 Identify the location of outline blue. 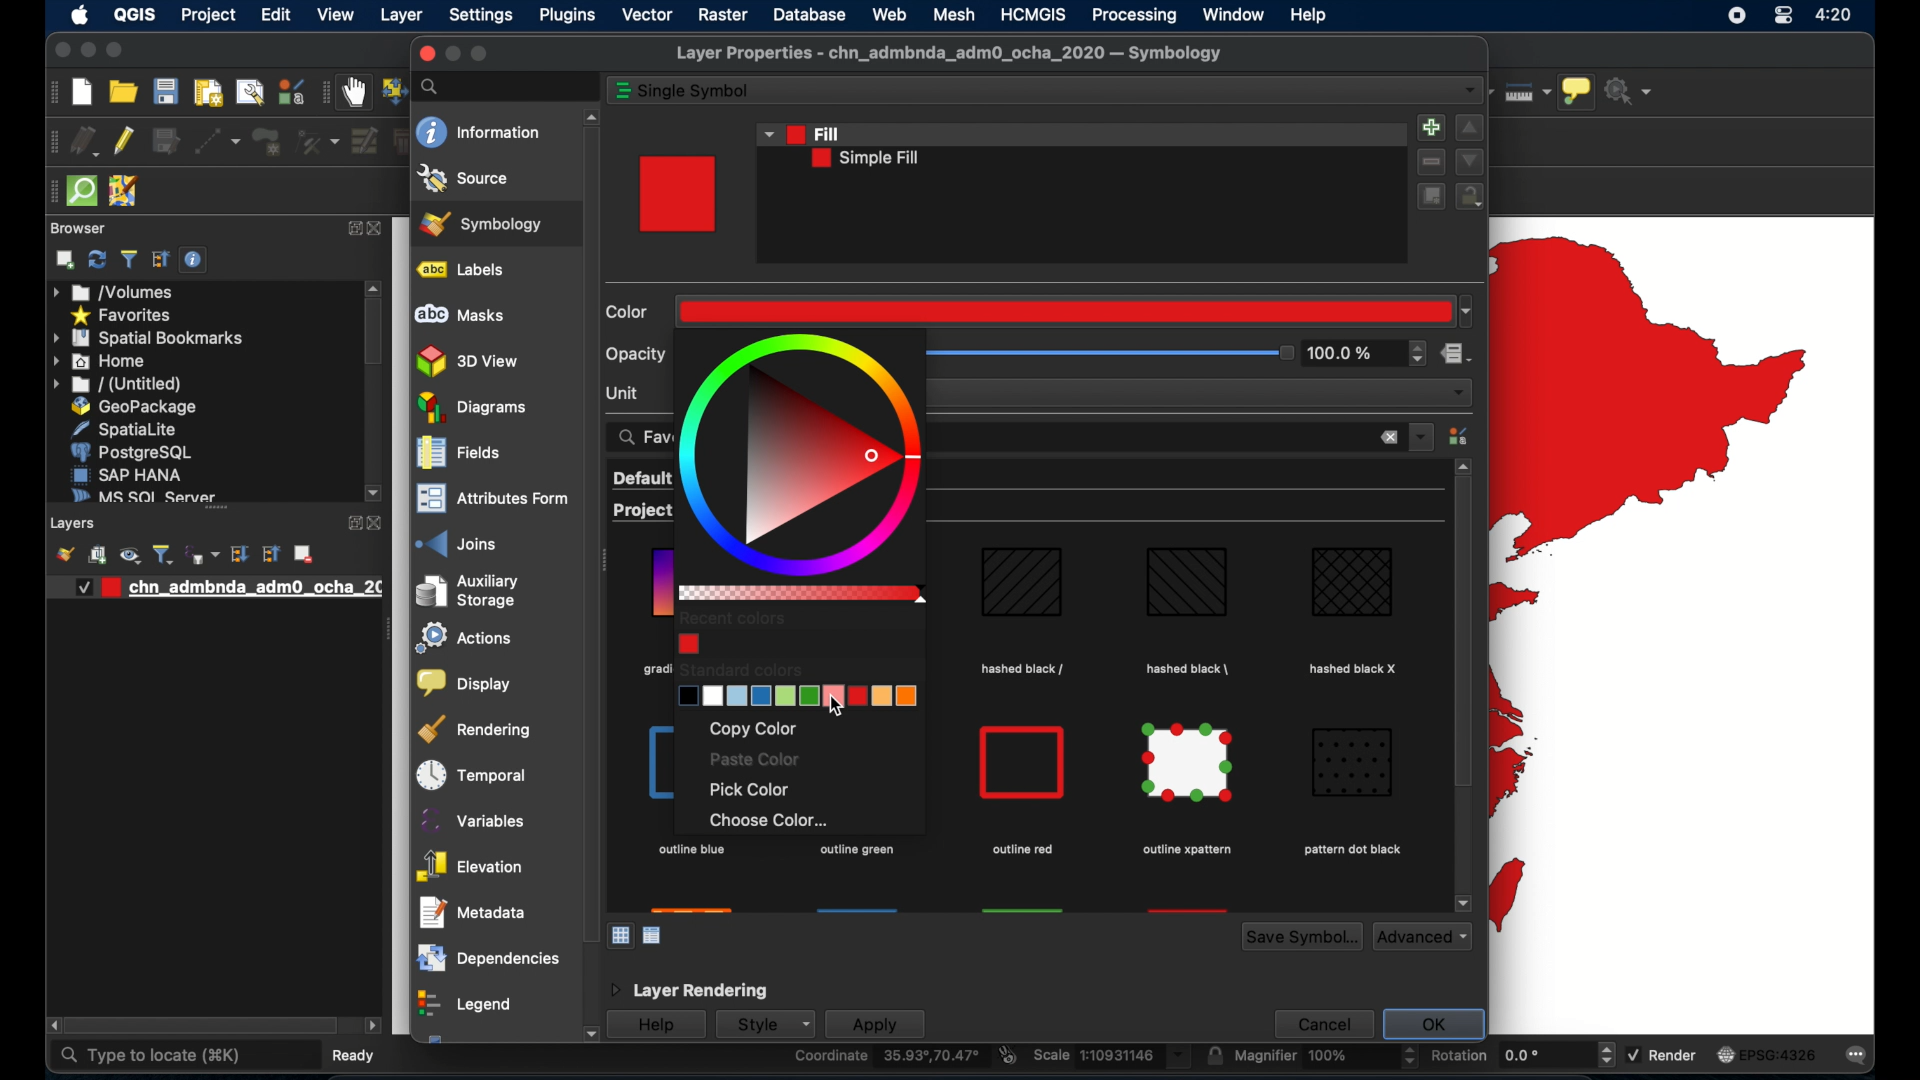
(691, 851).